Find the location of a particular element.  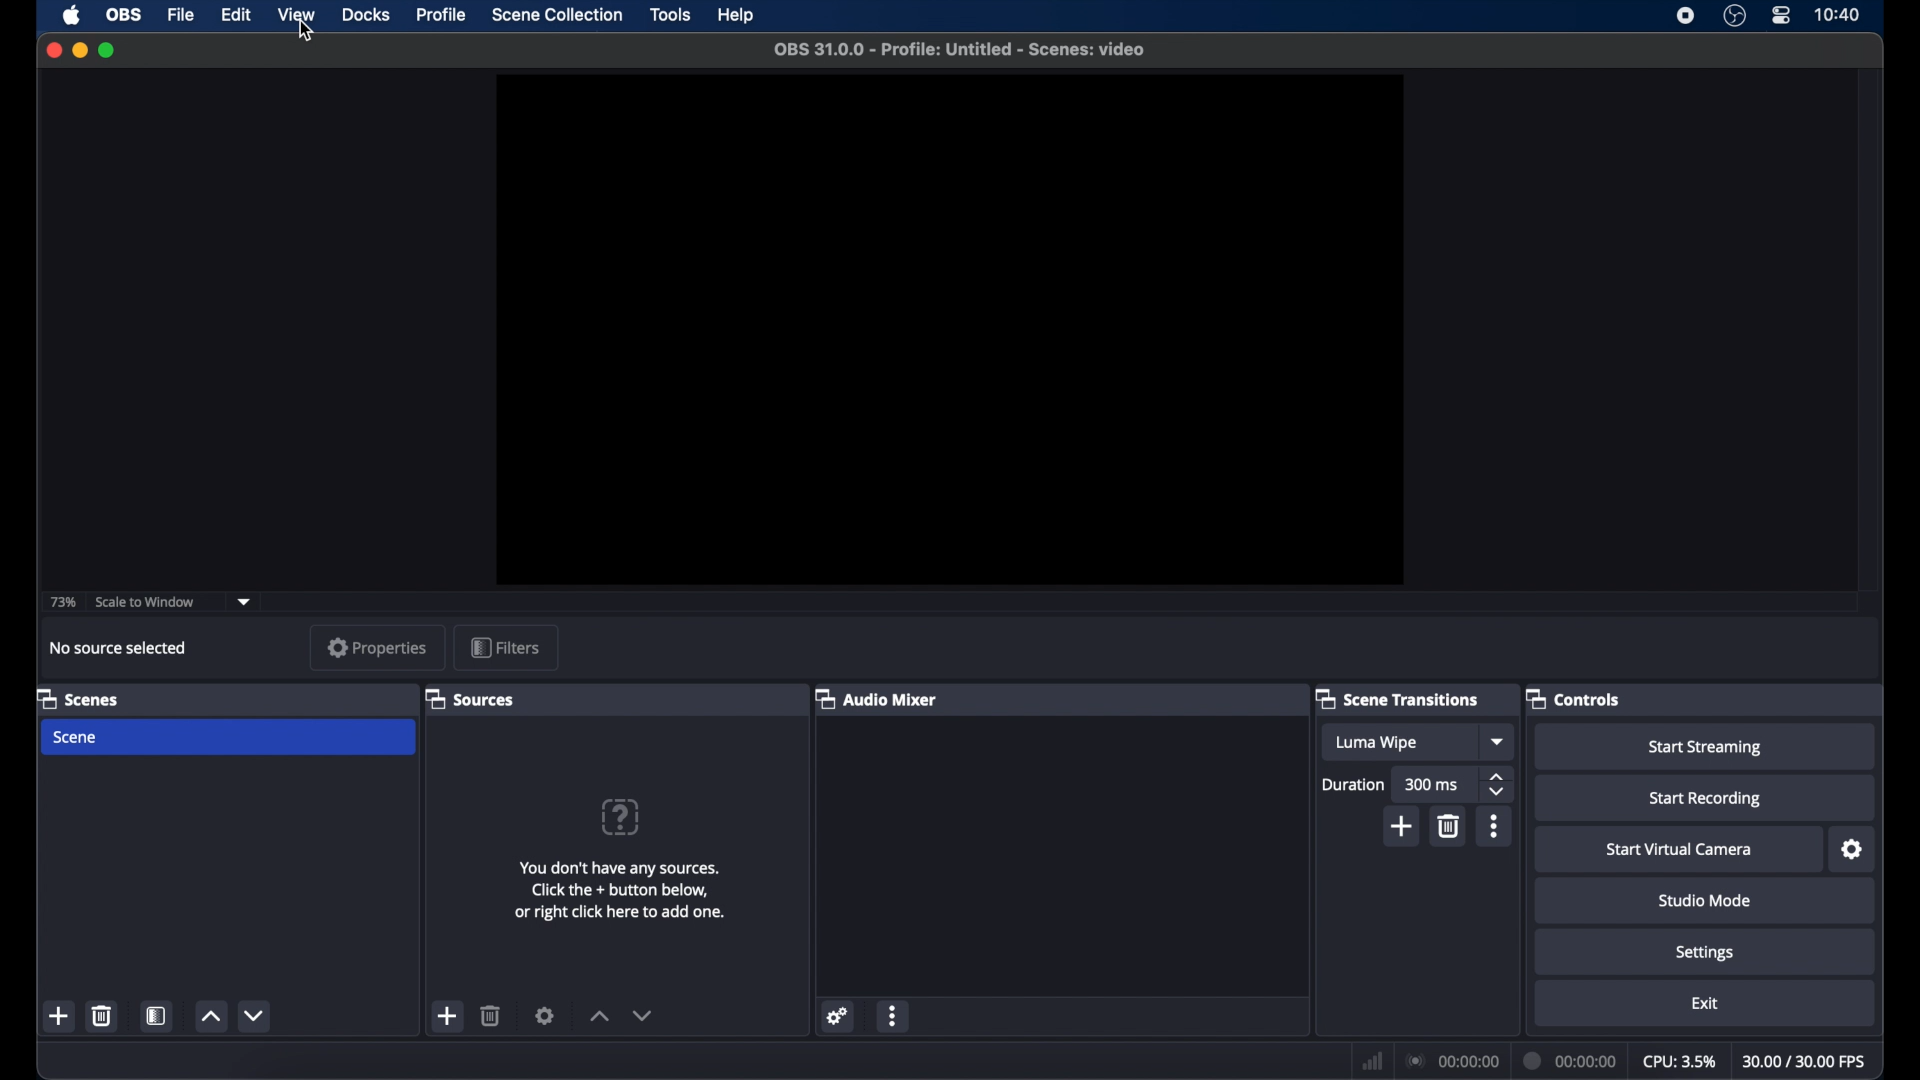

exit is located at coordinates (1705, 1004).